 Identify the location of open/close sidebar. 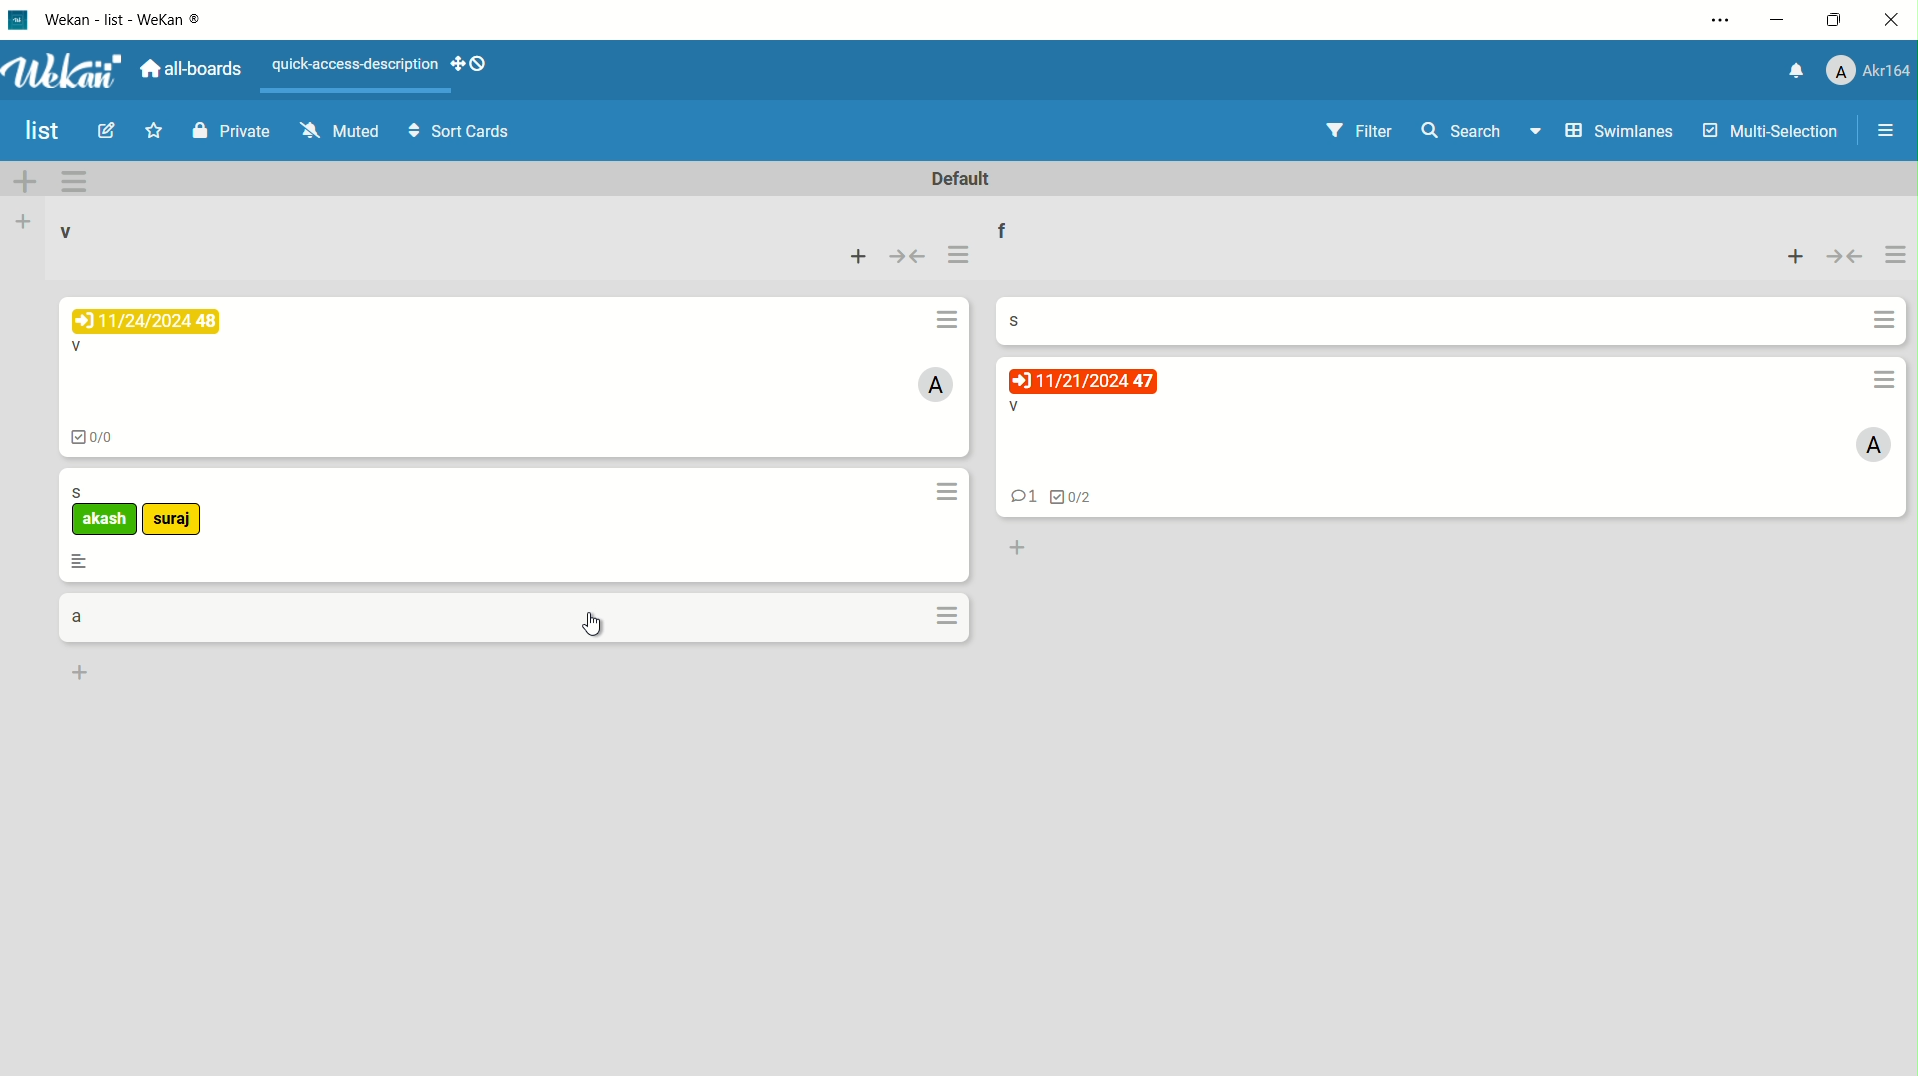
(1887, 131).